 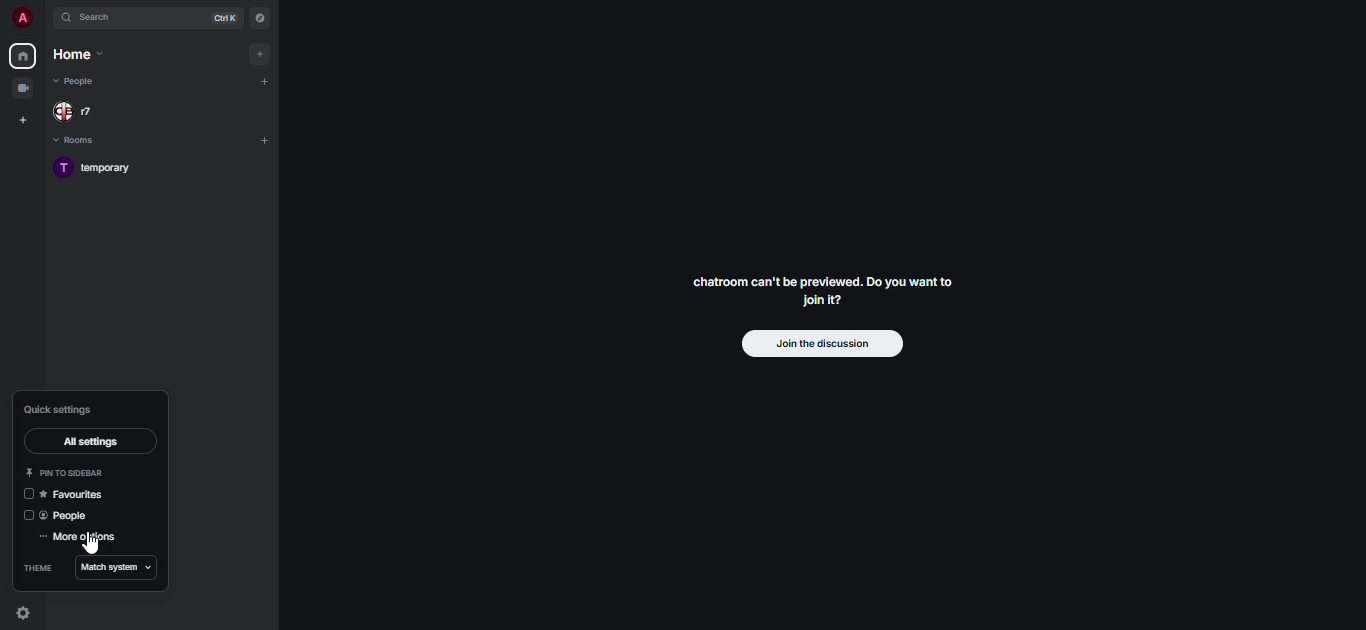 I want to click on pin to sidebar, so click(x=74, y=474).